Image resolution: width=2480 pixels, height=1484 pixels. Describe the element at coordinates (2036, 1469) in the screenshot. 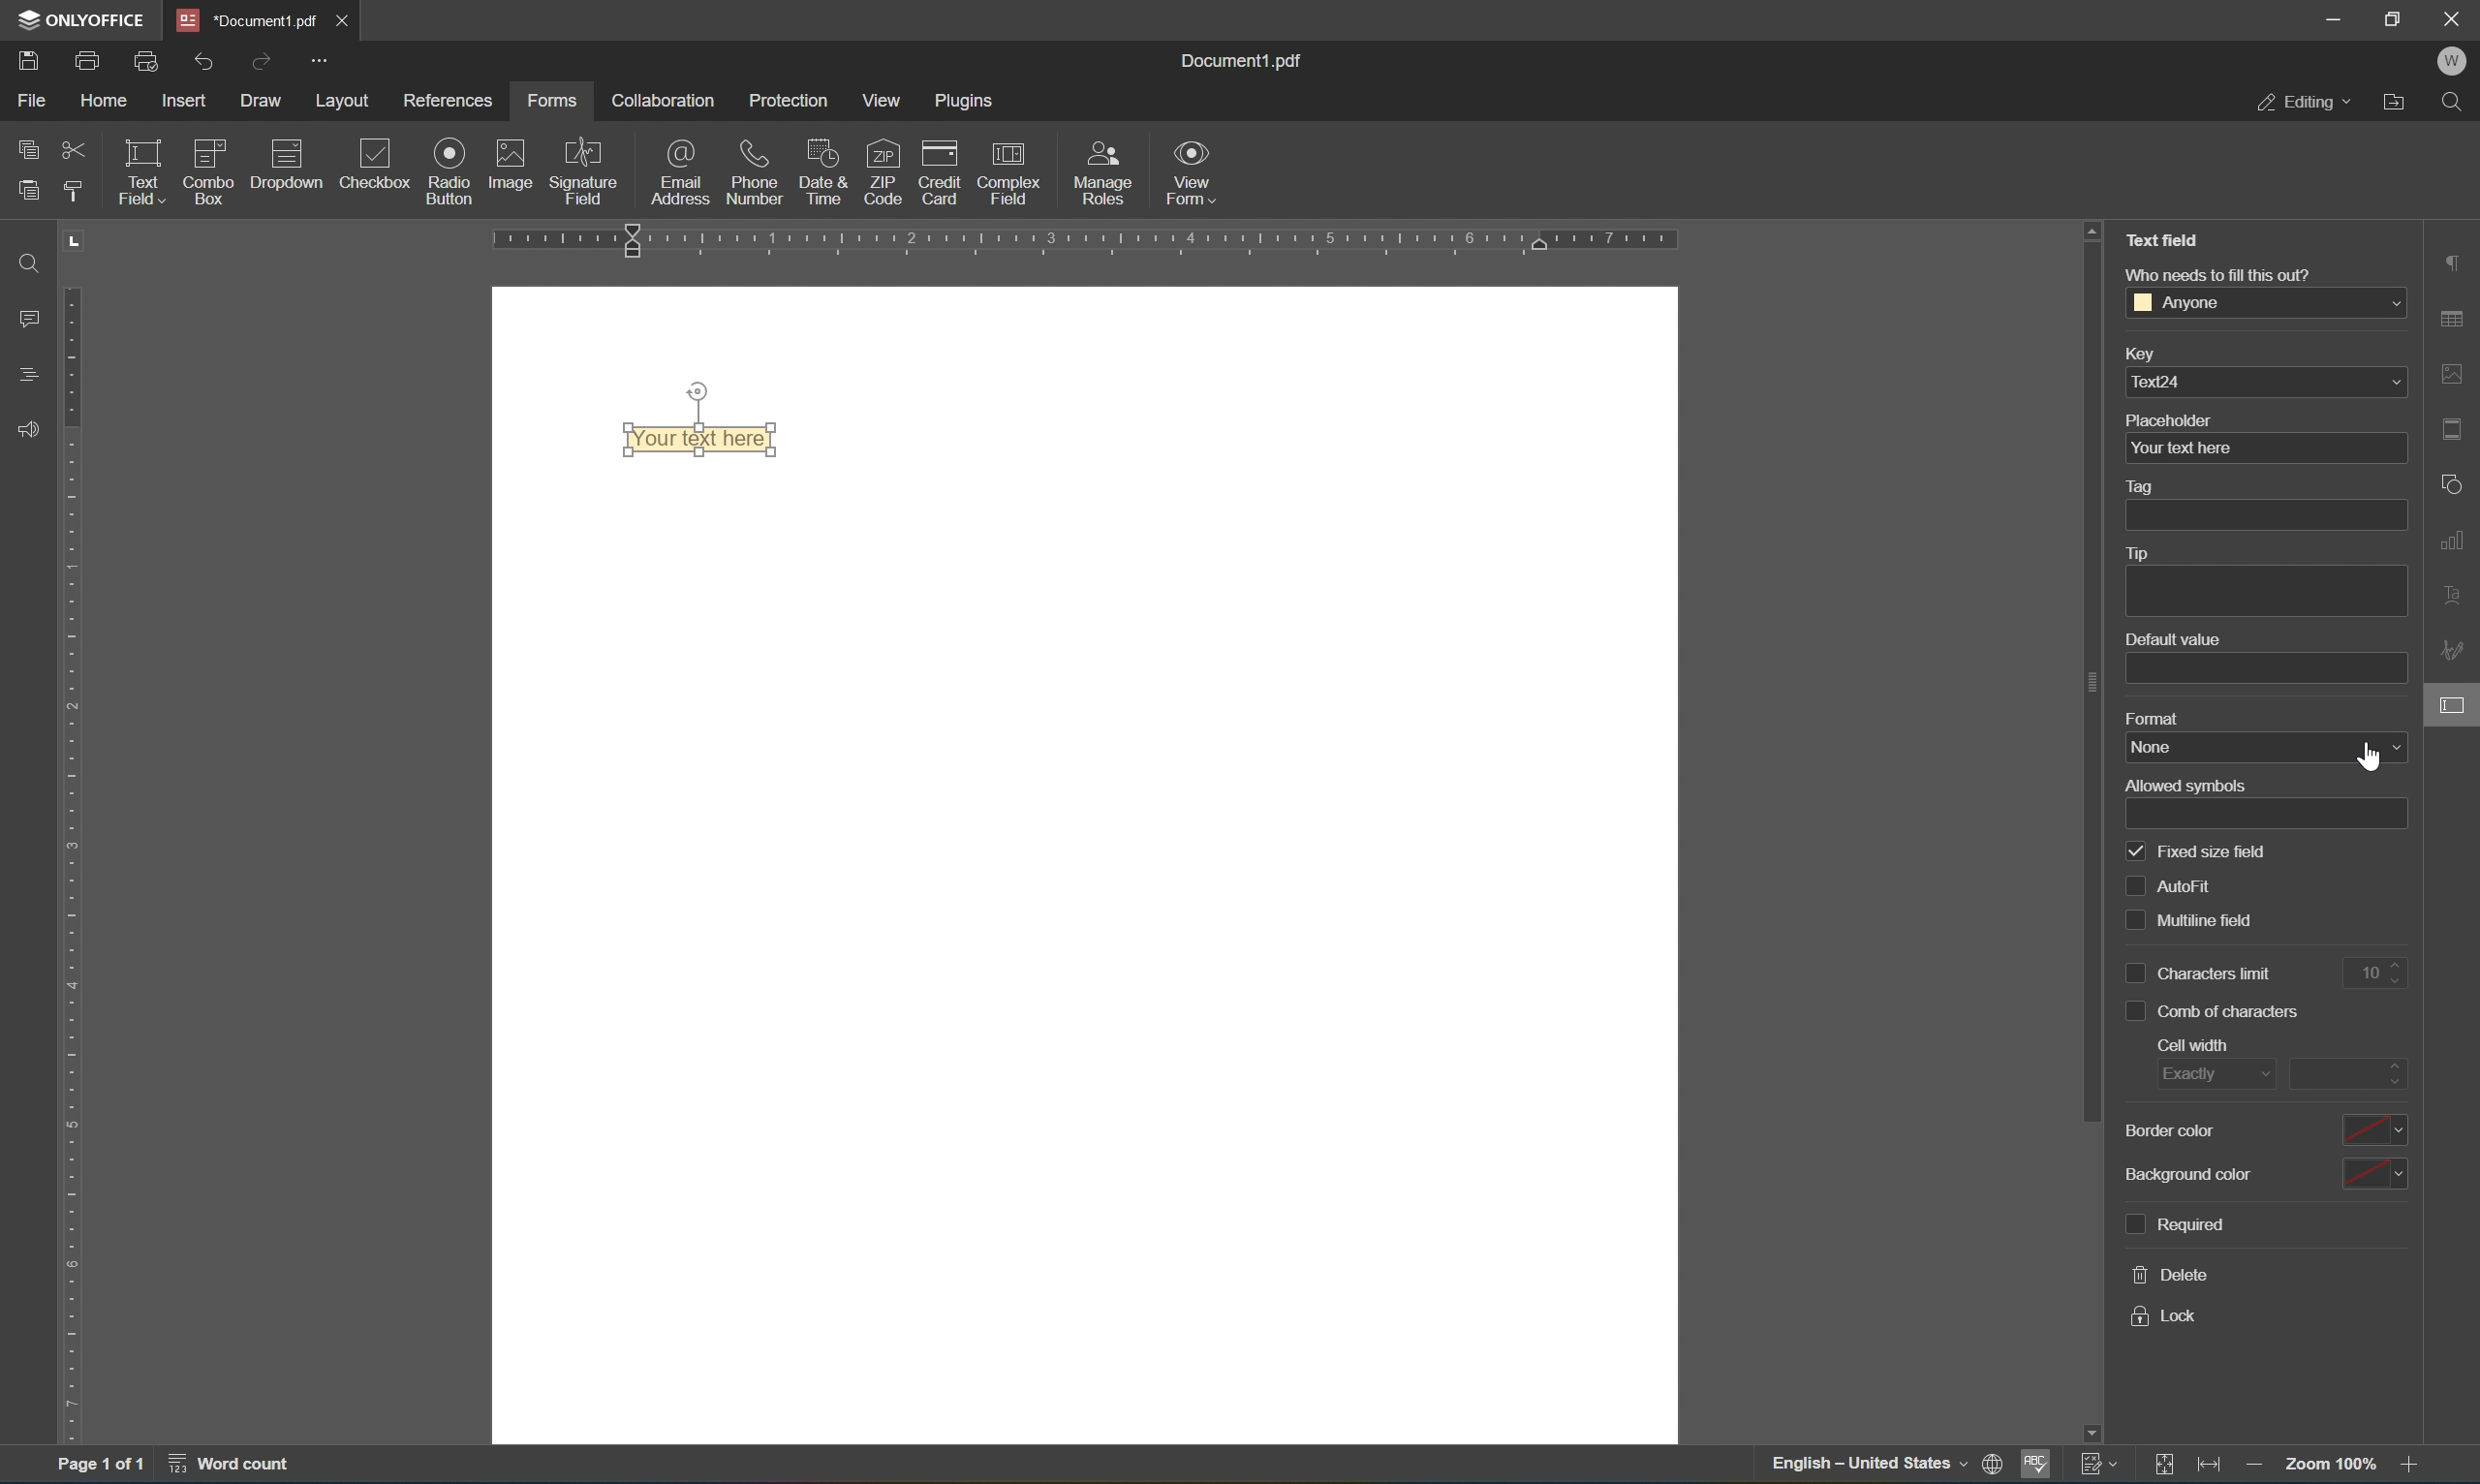

I see `spell checking` at that location.